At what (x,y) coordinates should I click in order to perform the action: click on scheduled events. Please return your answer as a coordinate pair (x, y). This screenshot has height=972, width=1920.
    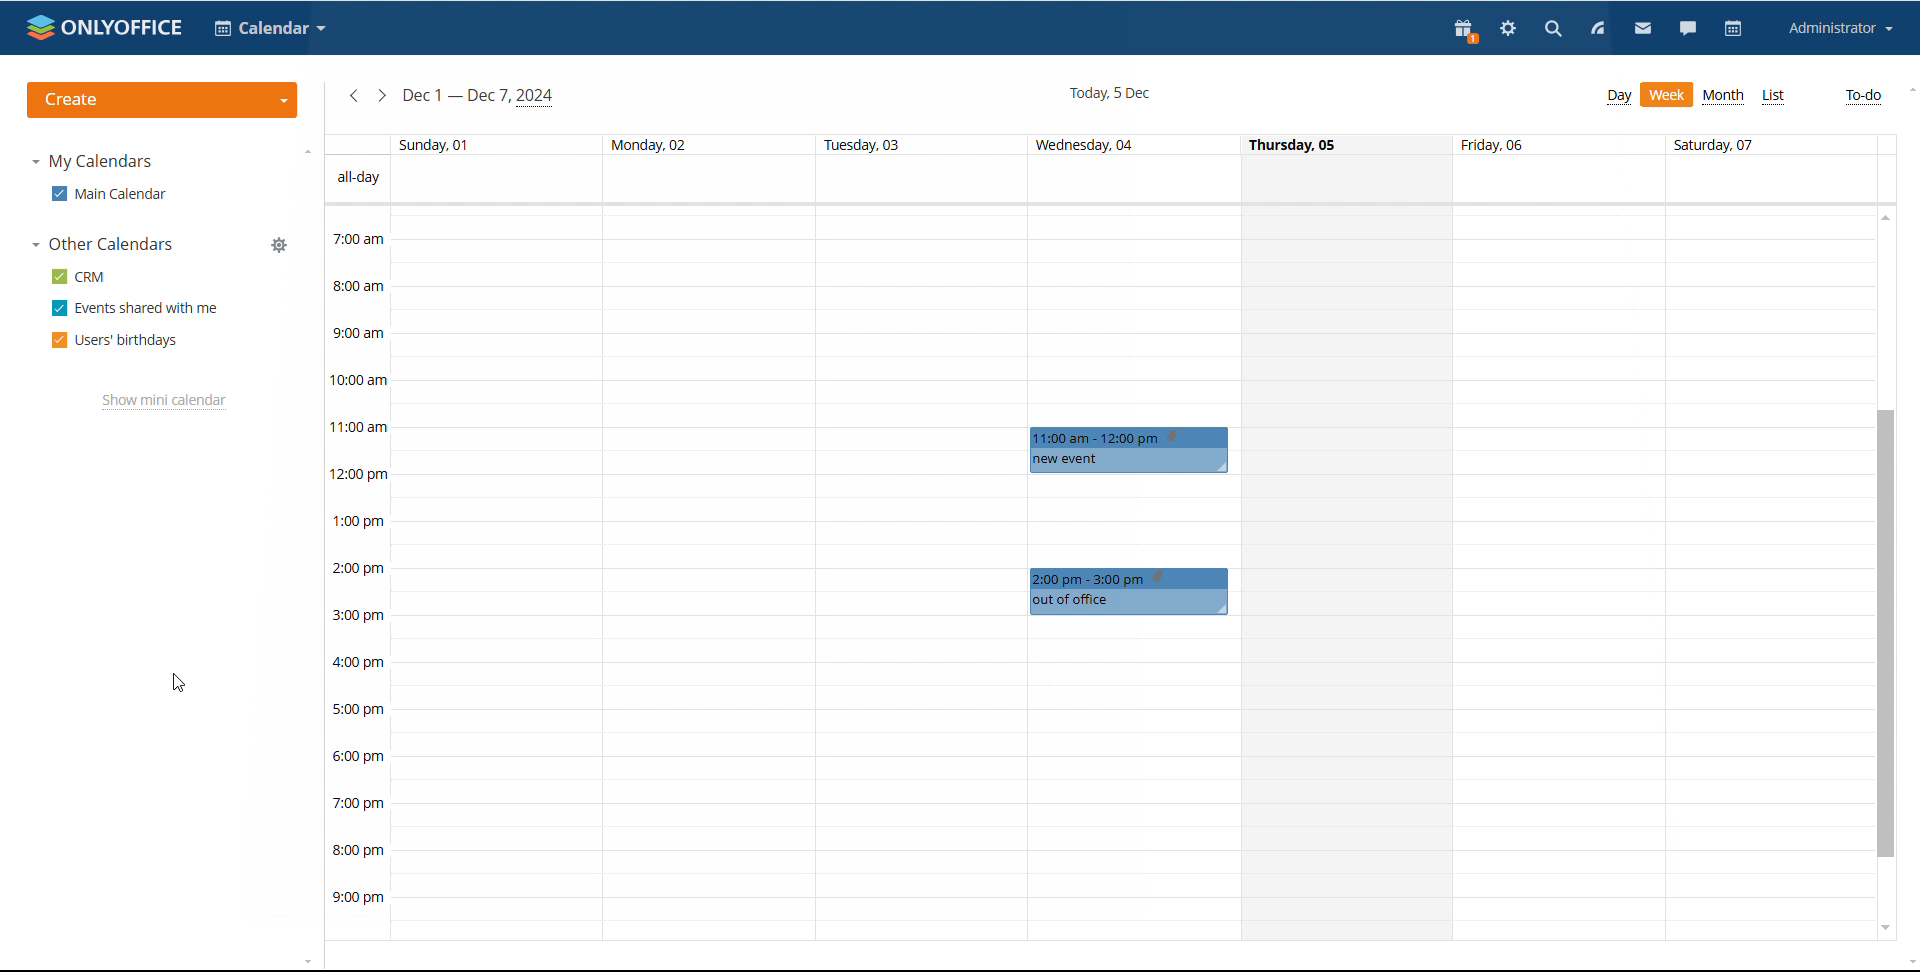
    Looking at the image, I should click on (1134, 450).